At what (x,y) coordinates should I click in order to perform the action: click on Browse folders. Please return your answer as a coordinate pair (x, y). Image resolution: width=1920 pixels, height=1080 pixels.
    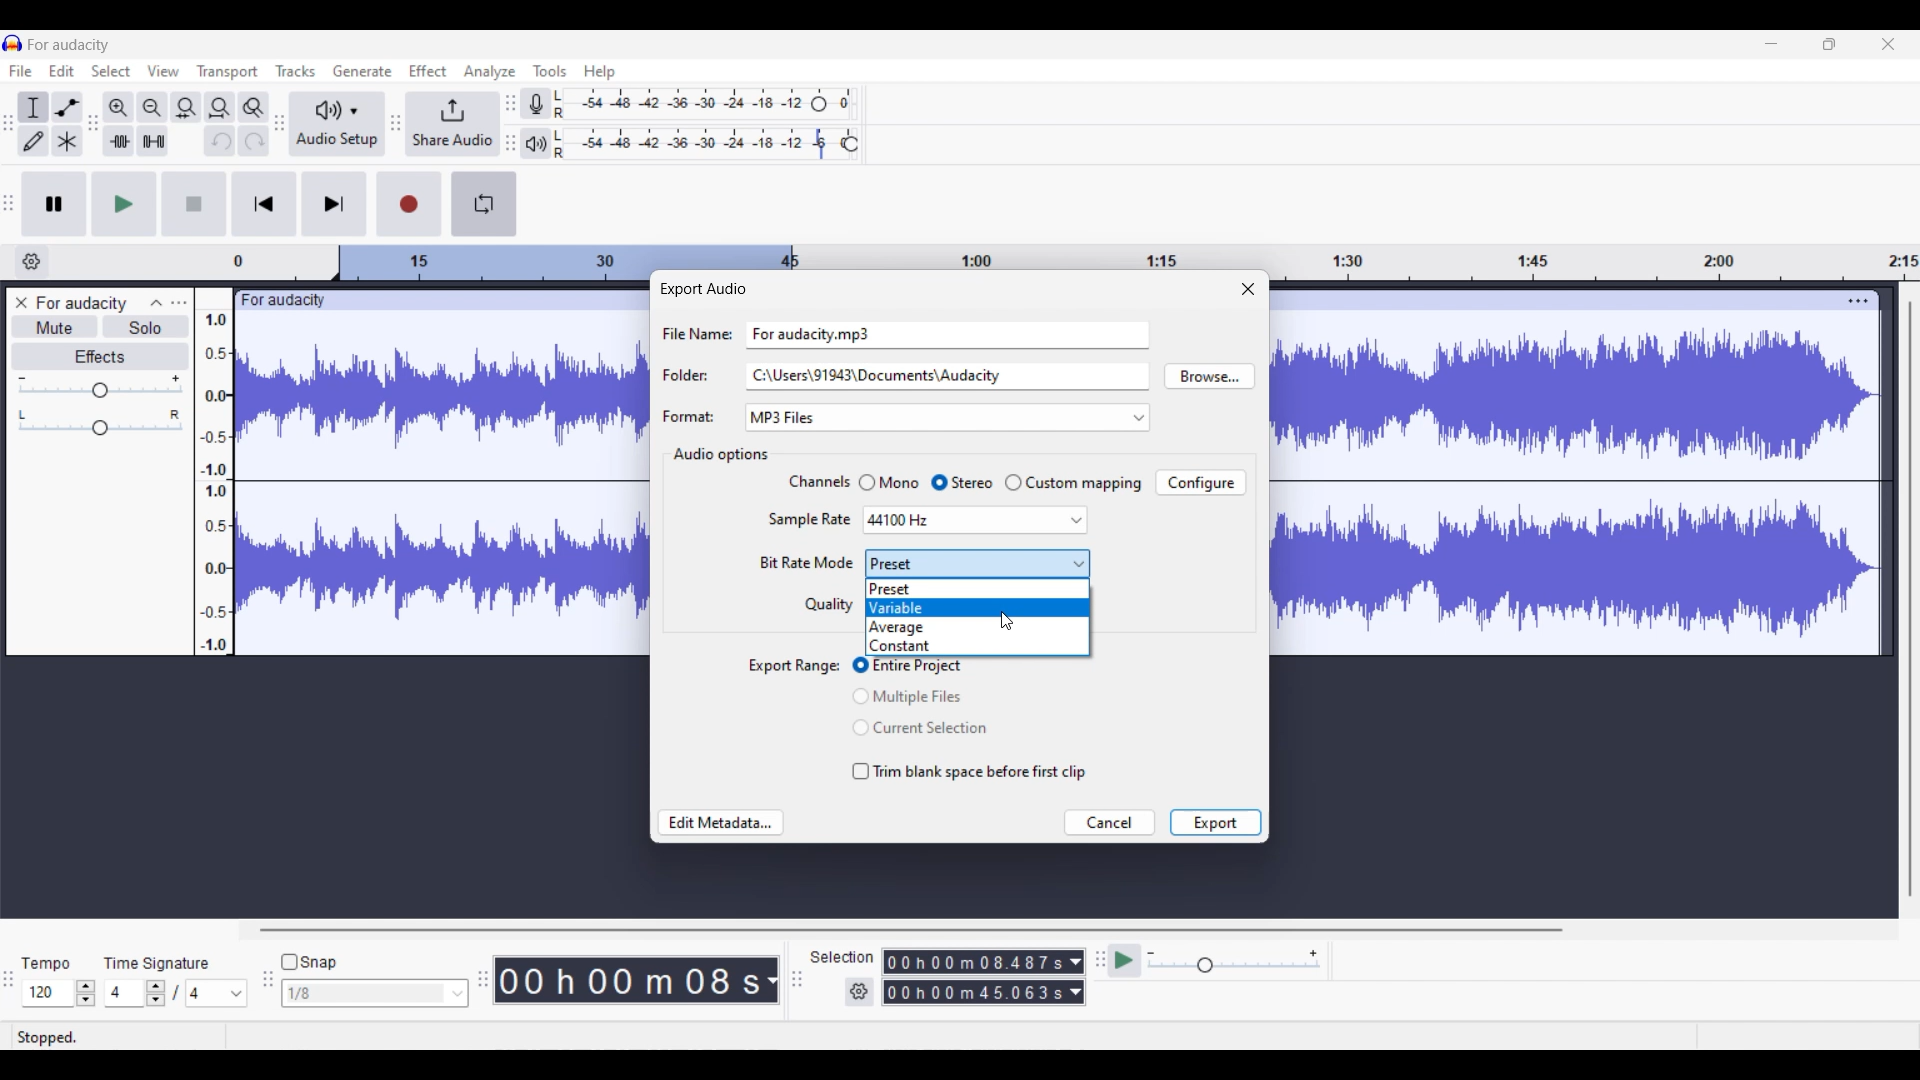
    Looking at the image, I should click on (1209, 376).